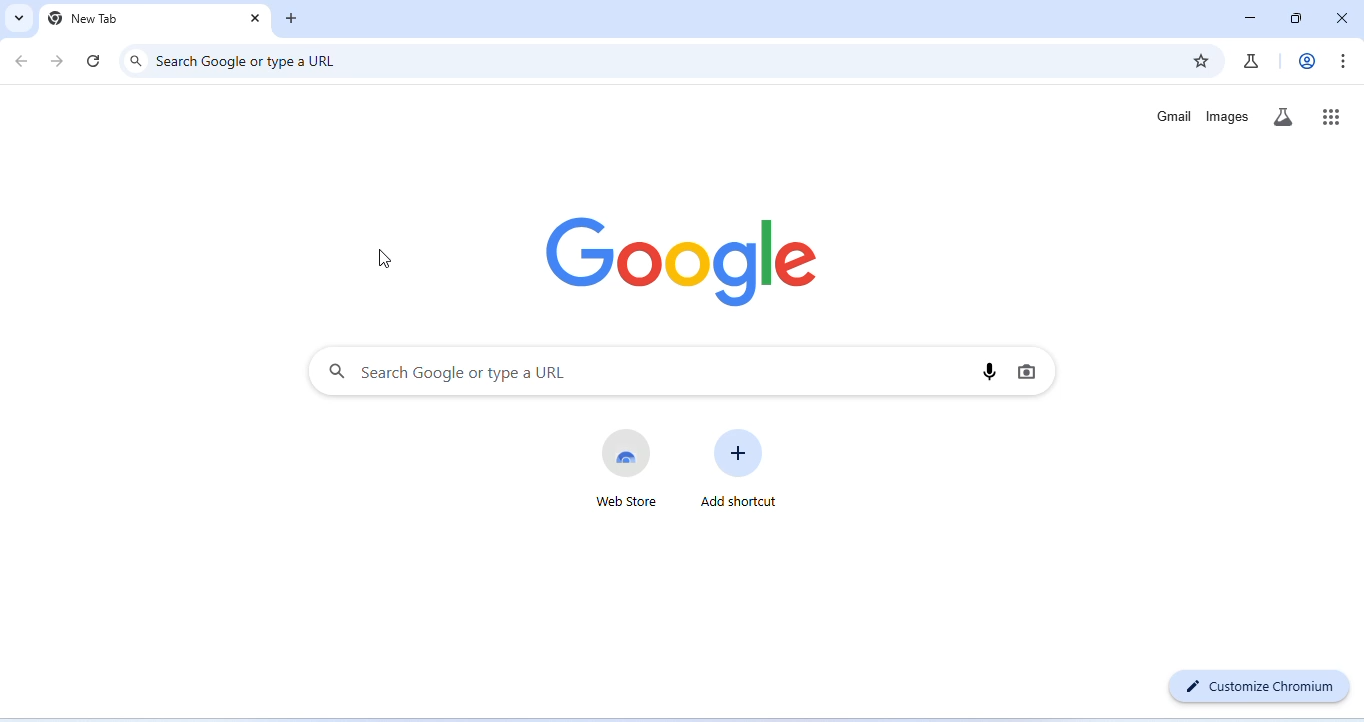 The image size is (1364, 722). Describe the element at coordinates (1308, 61) in the screenshot. I see `account` at that location.